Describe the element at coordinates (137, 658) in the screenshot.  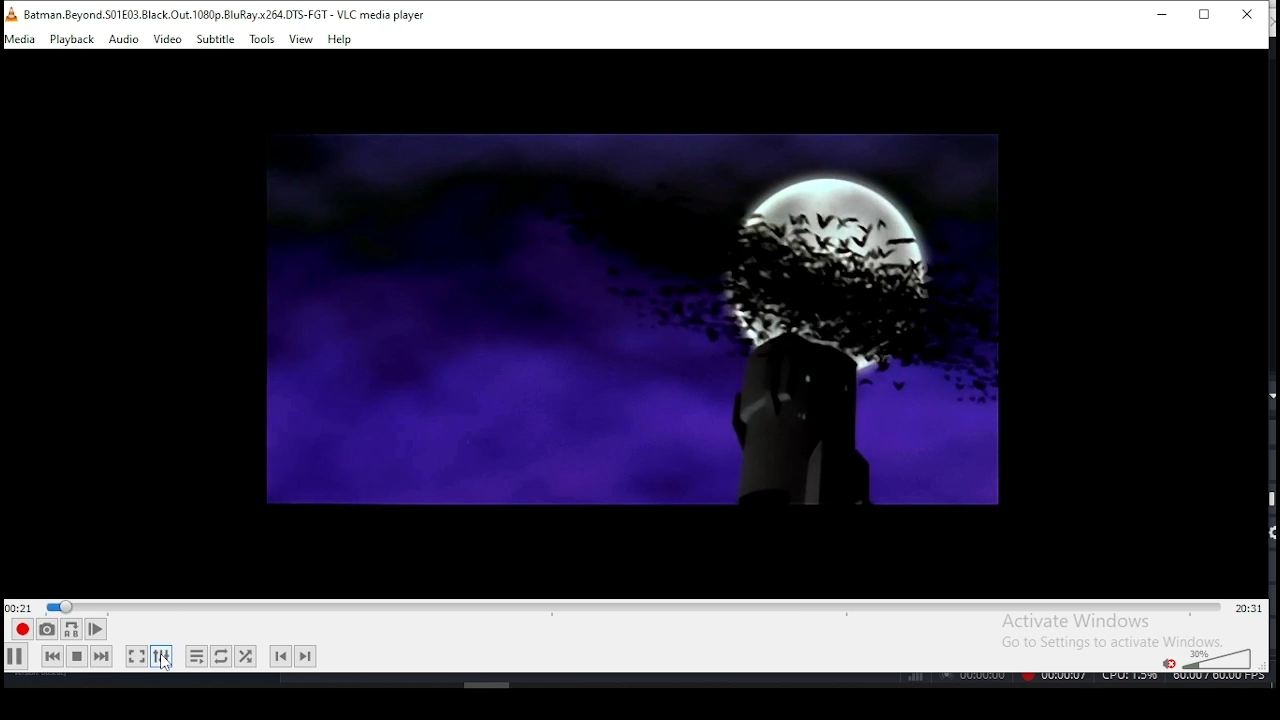
I see `toggle fullscreen` at that location.